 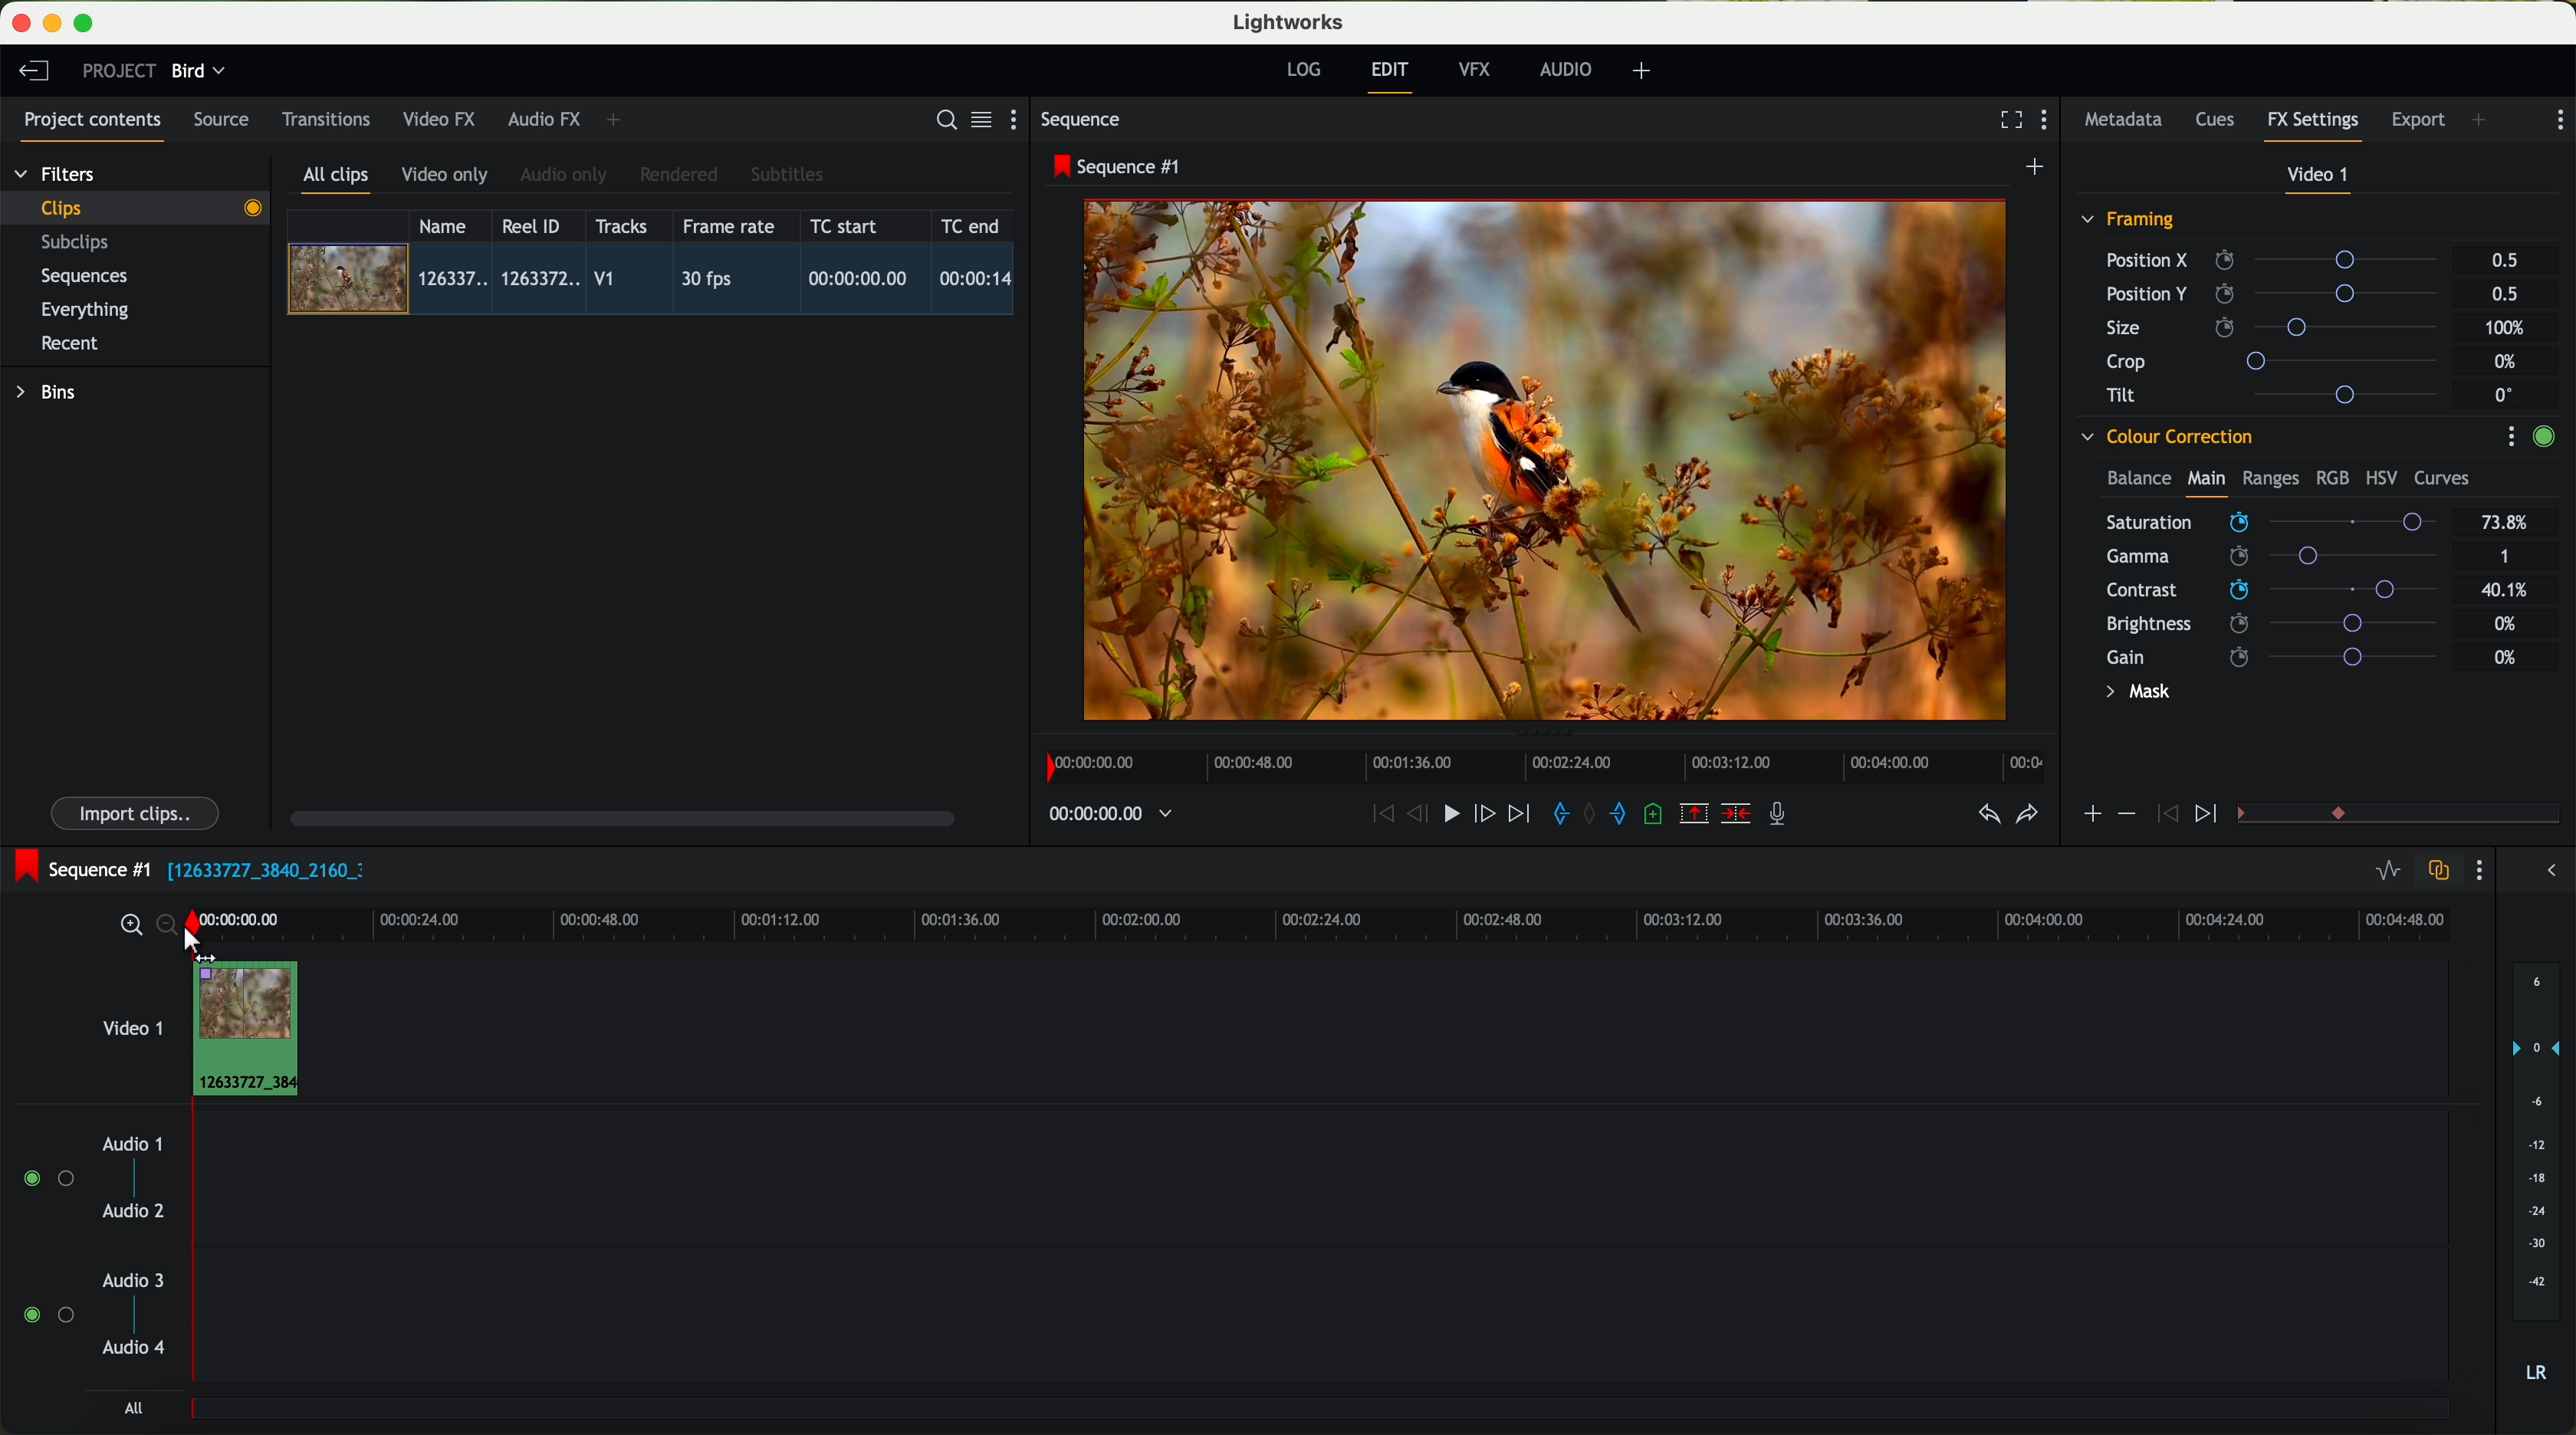 I want to click on Lightworks, so click(x=1290, y=21).